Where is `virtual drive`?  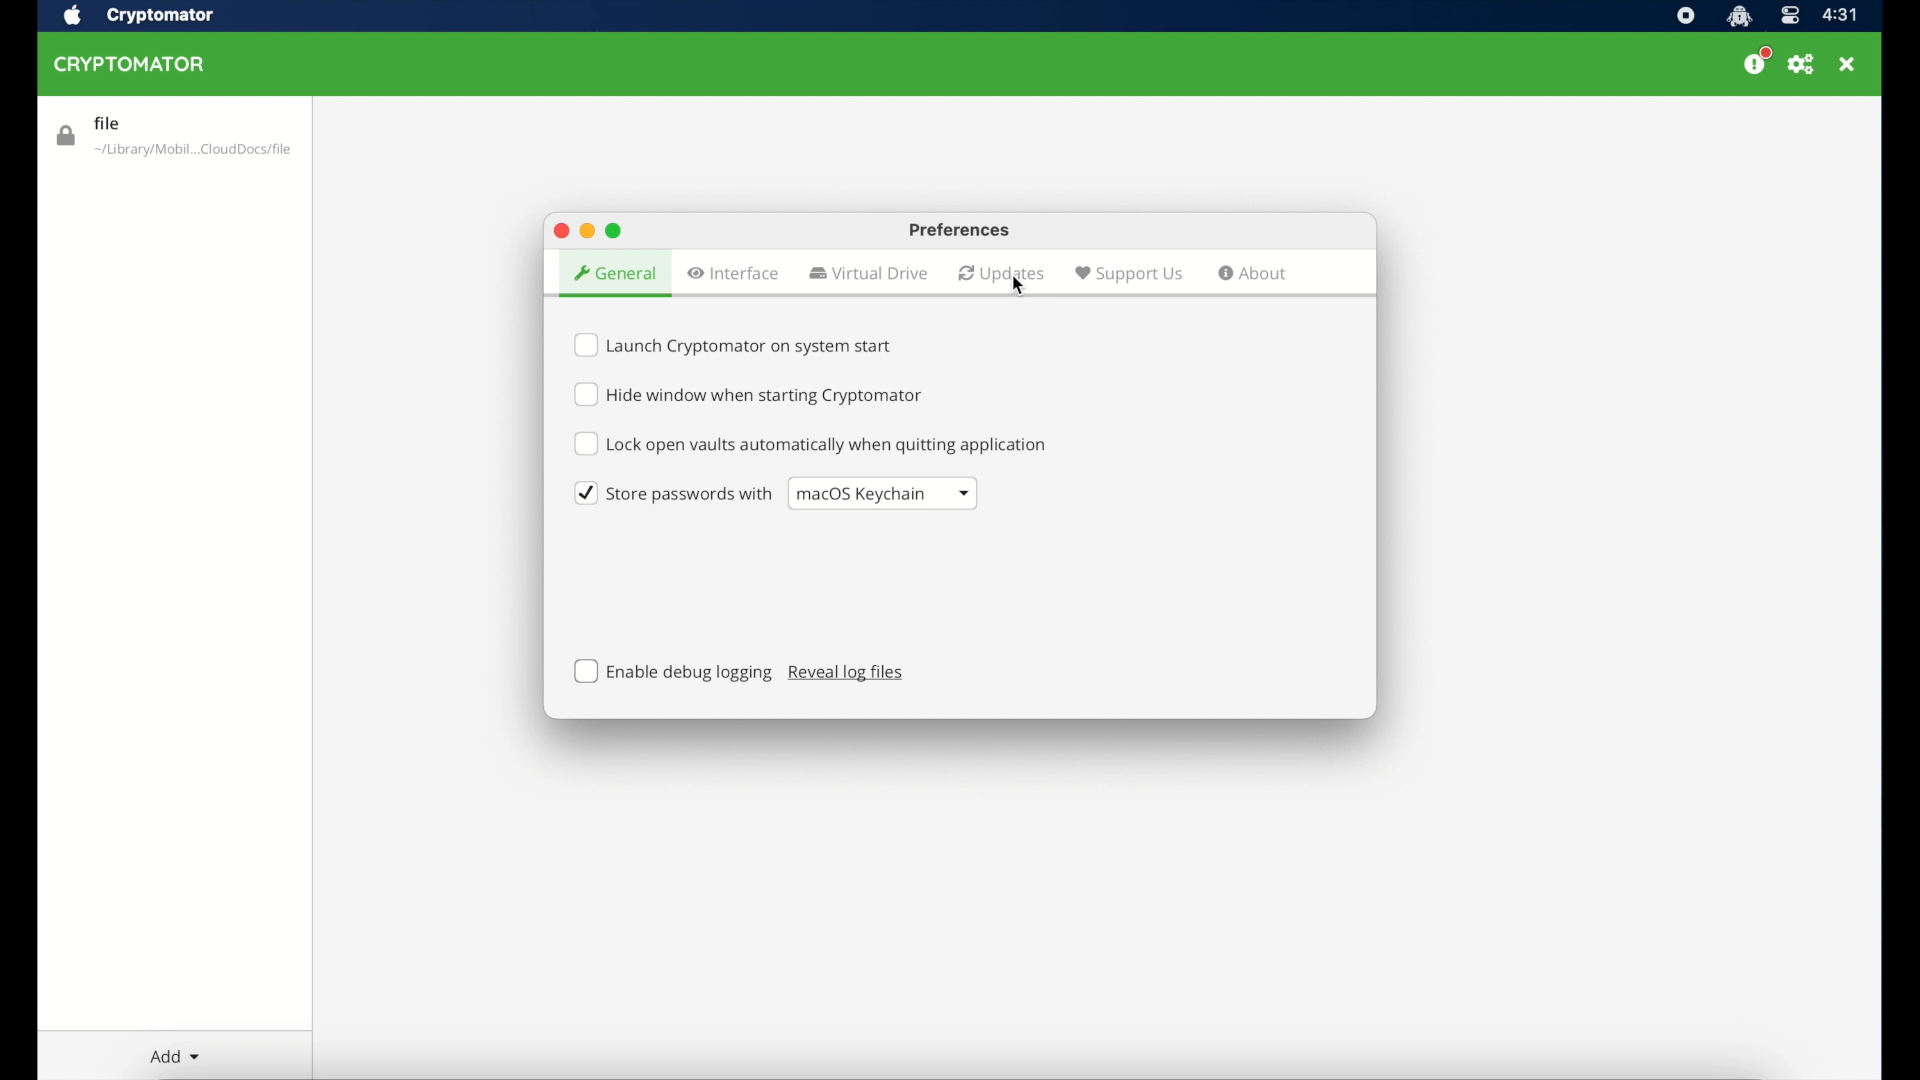
virtual drive is located at coordinates (869, 274).